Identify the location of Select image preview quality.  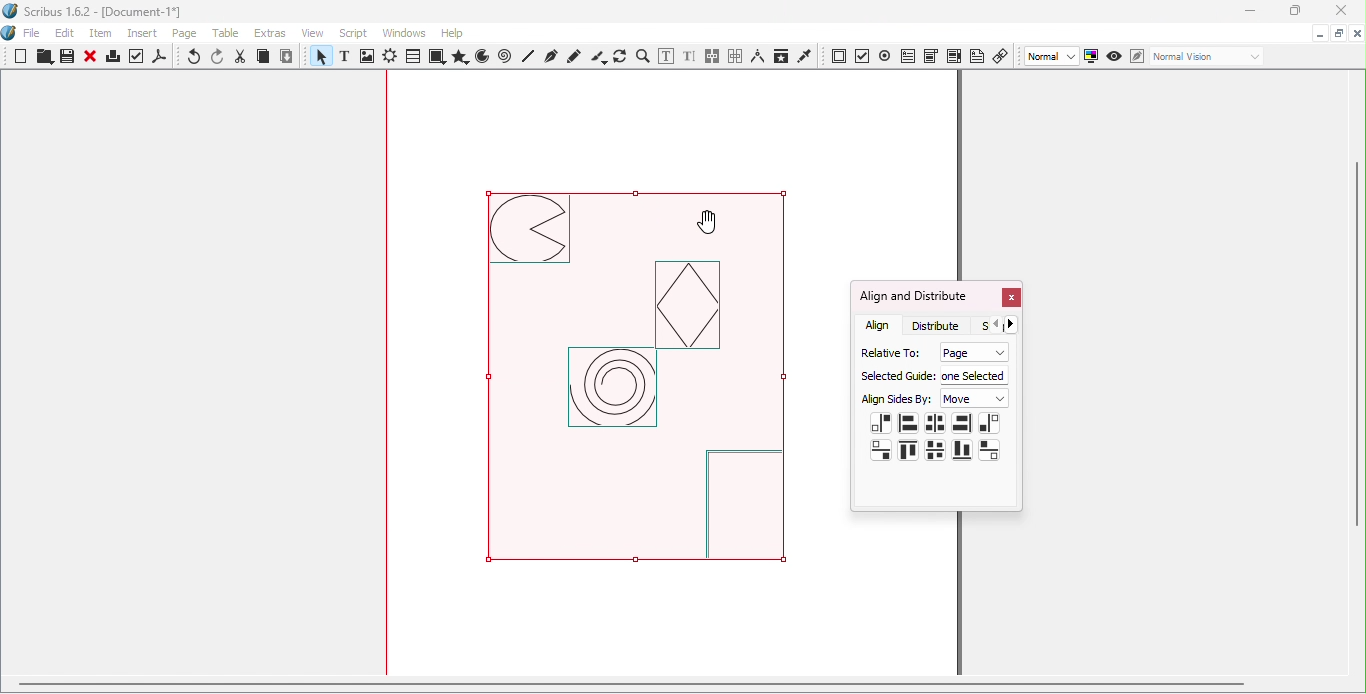
(1053, 57).